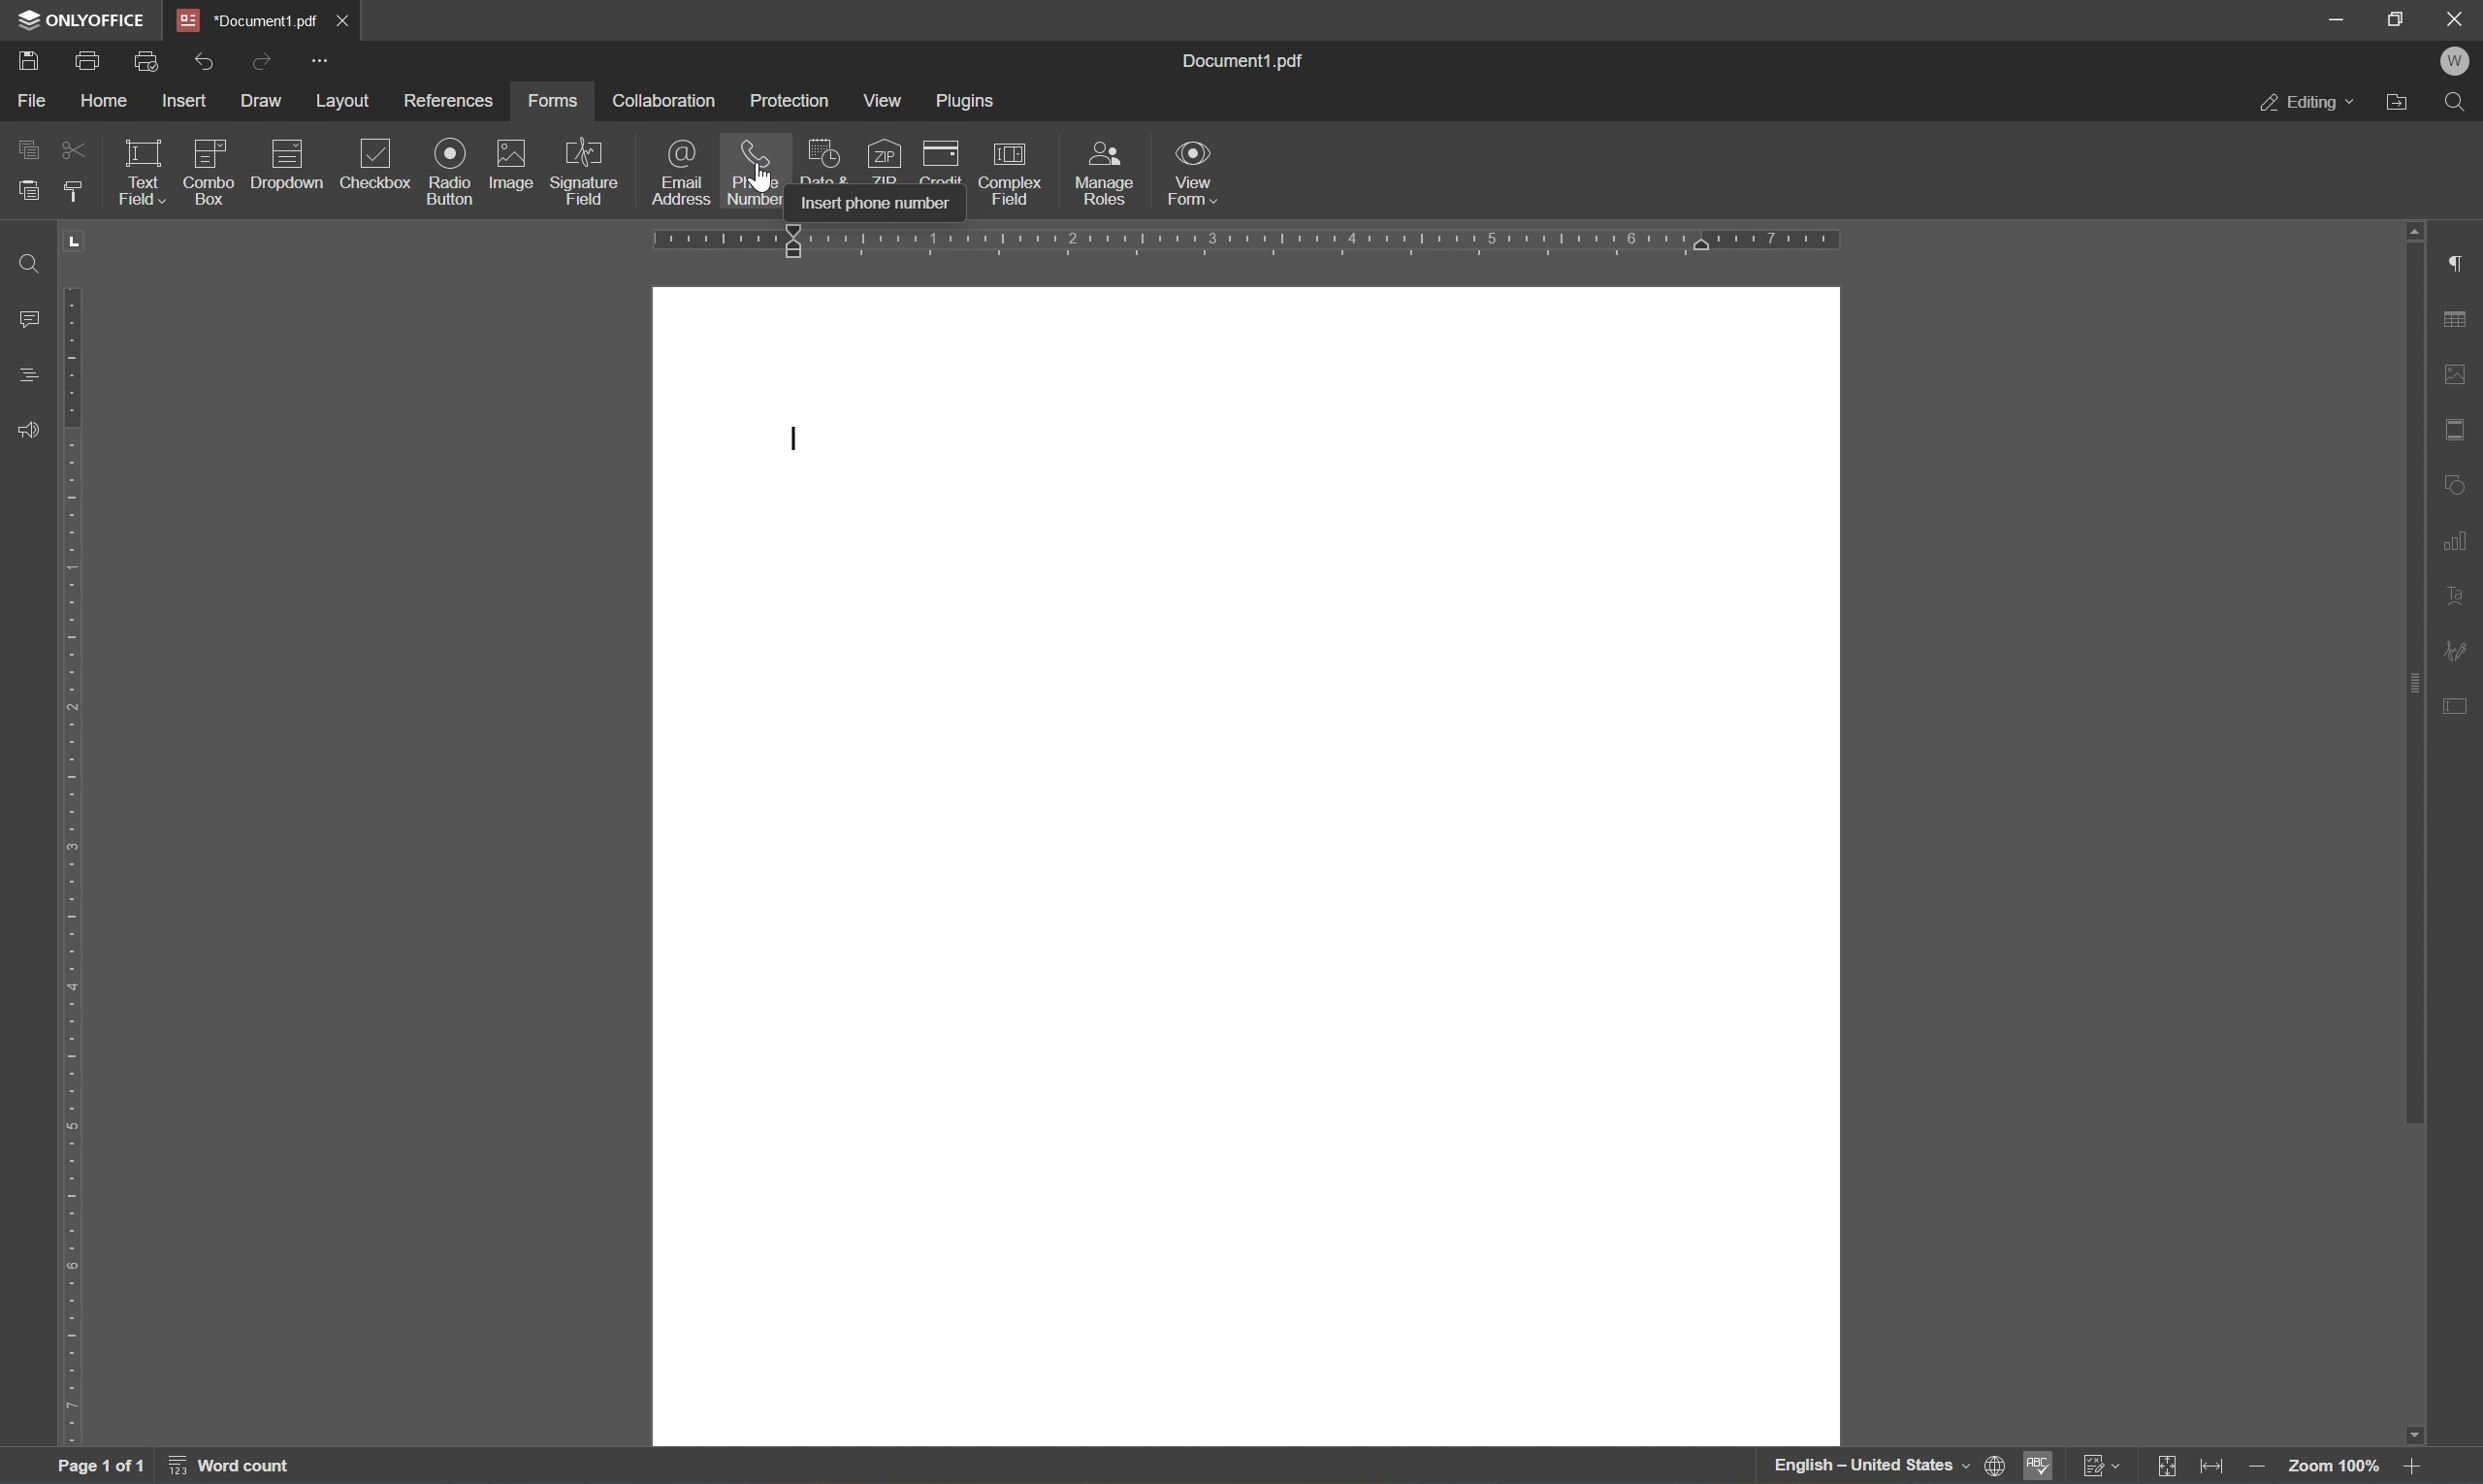 This screenshot has height=1484, width=2483. I want to click on icon, so click(884, 159).